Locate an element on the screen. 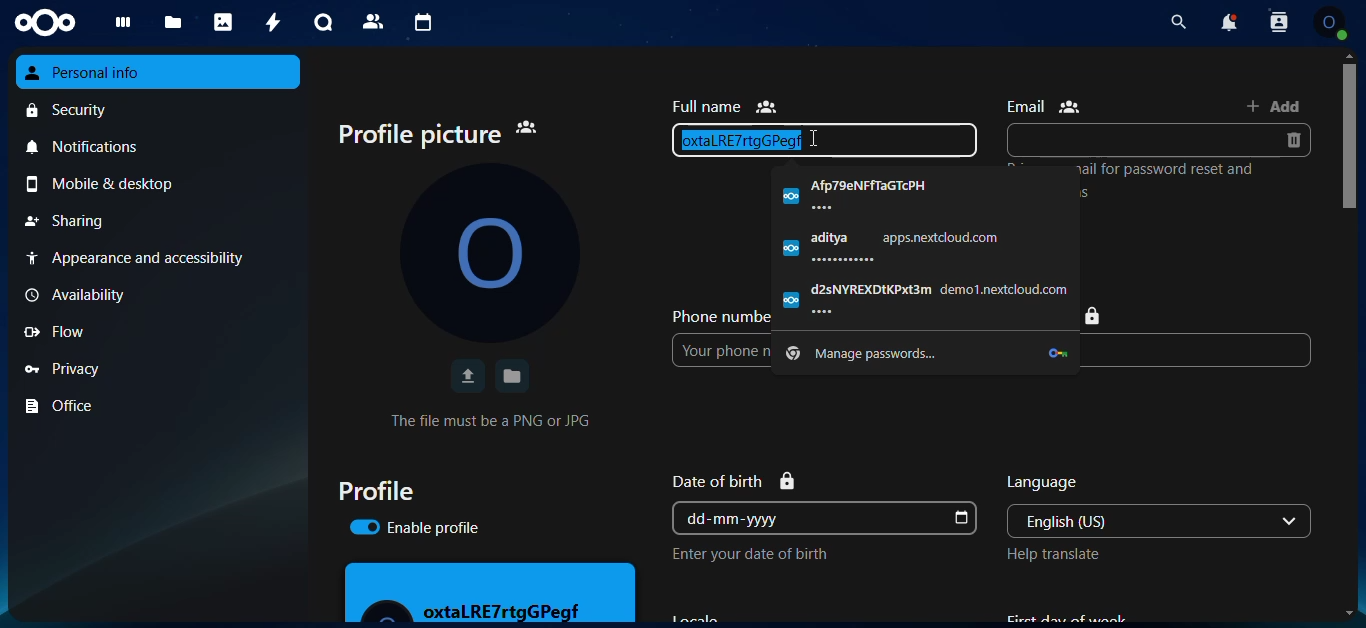 The width and height of the screenshot is (1366, 628). mobile & desktop is located at coordinates (161, 184).